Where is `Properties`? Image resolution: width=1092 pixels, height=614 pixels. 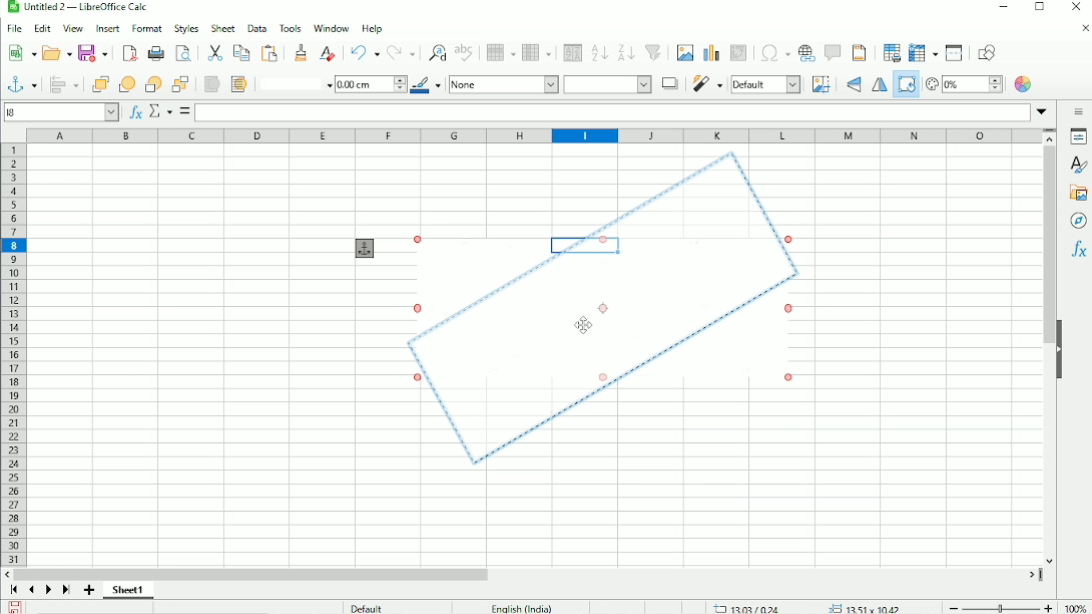
Properties is located at coordinates (1076, 137).